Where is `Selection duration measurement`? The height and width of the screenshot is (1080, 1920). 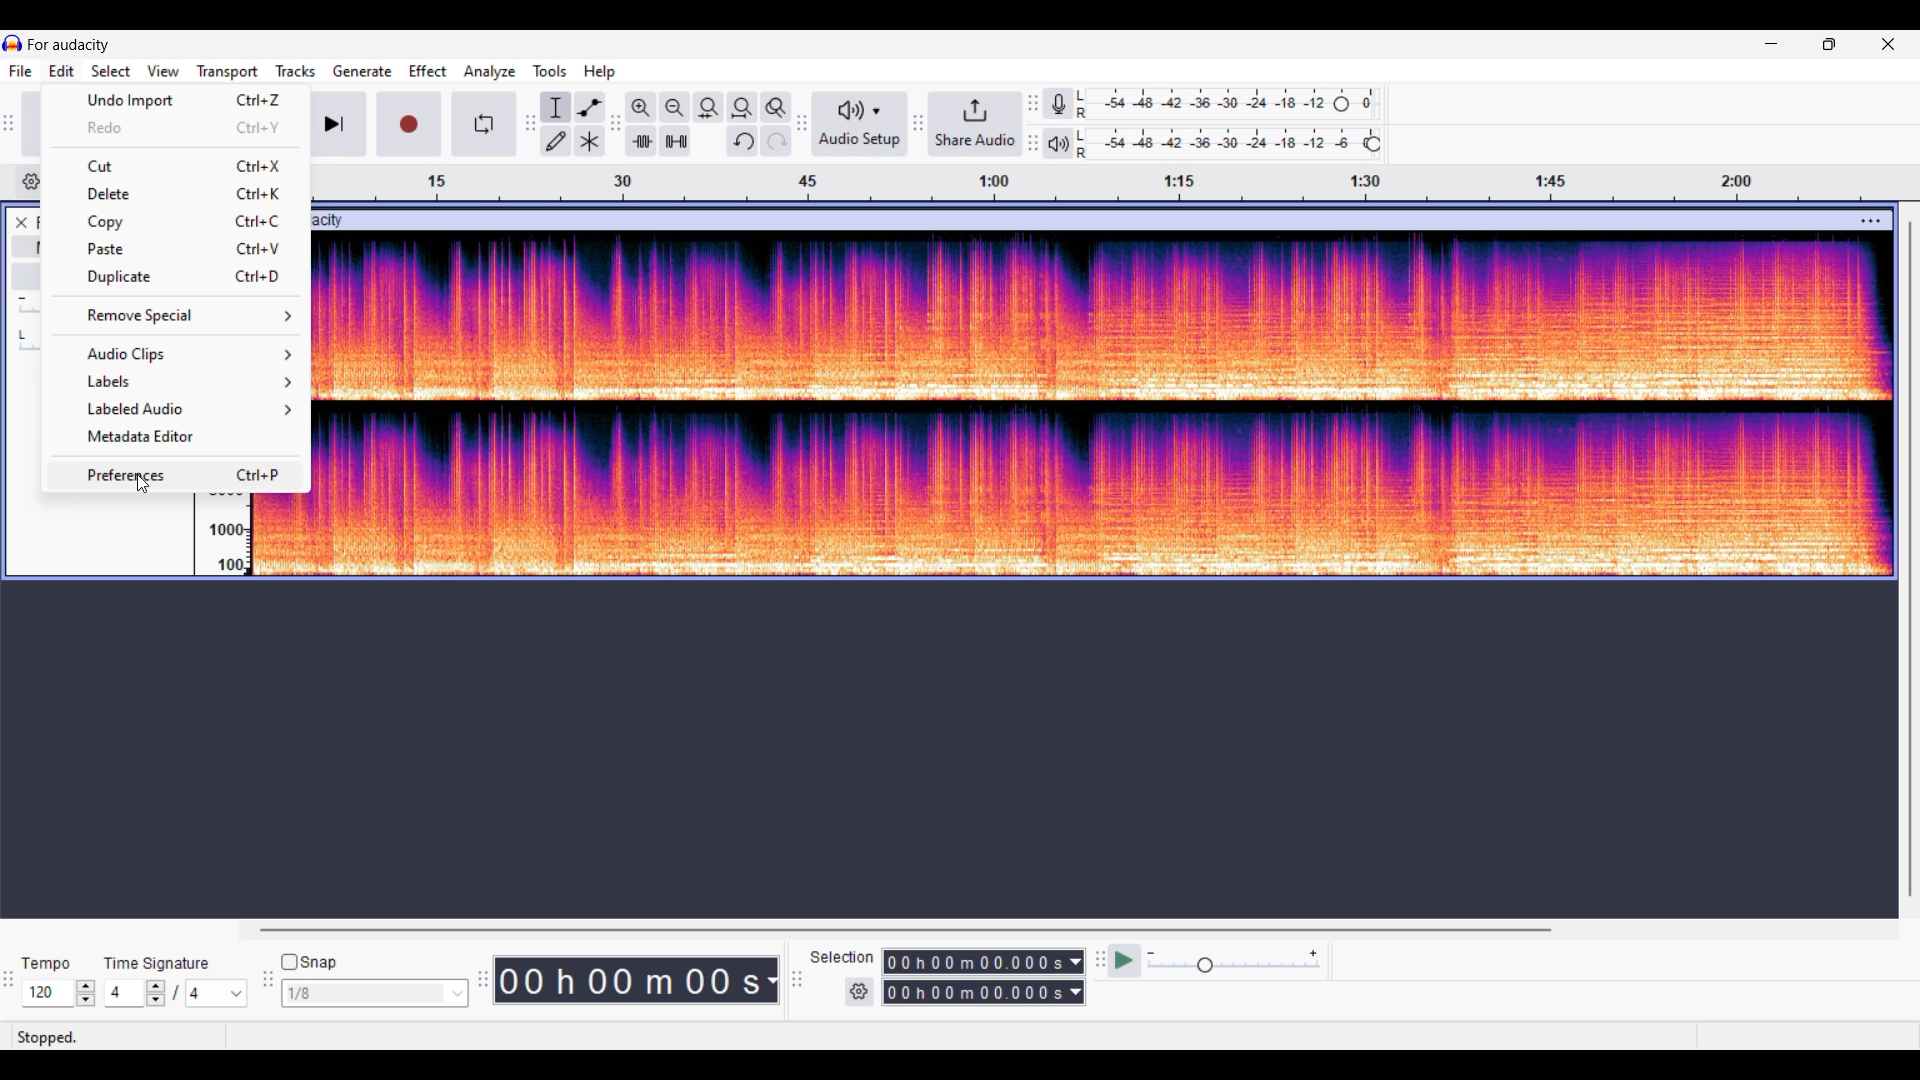
Selection duration measurement is located at coordinates (1076, 977).